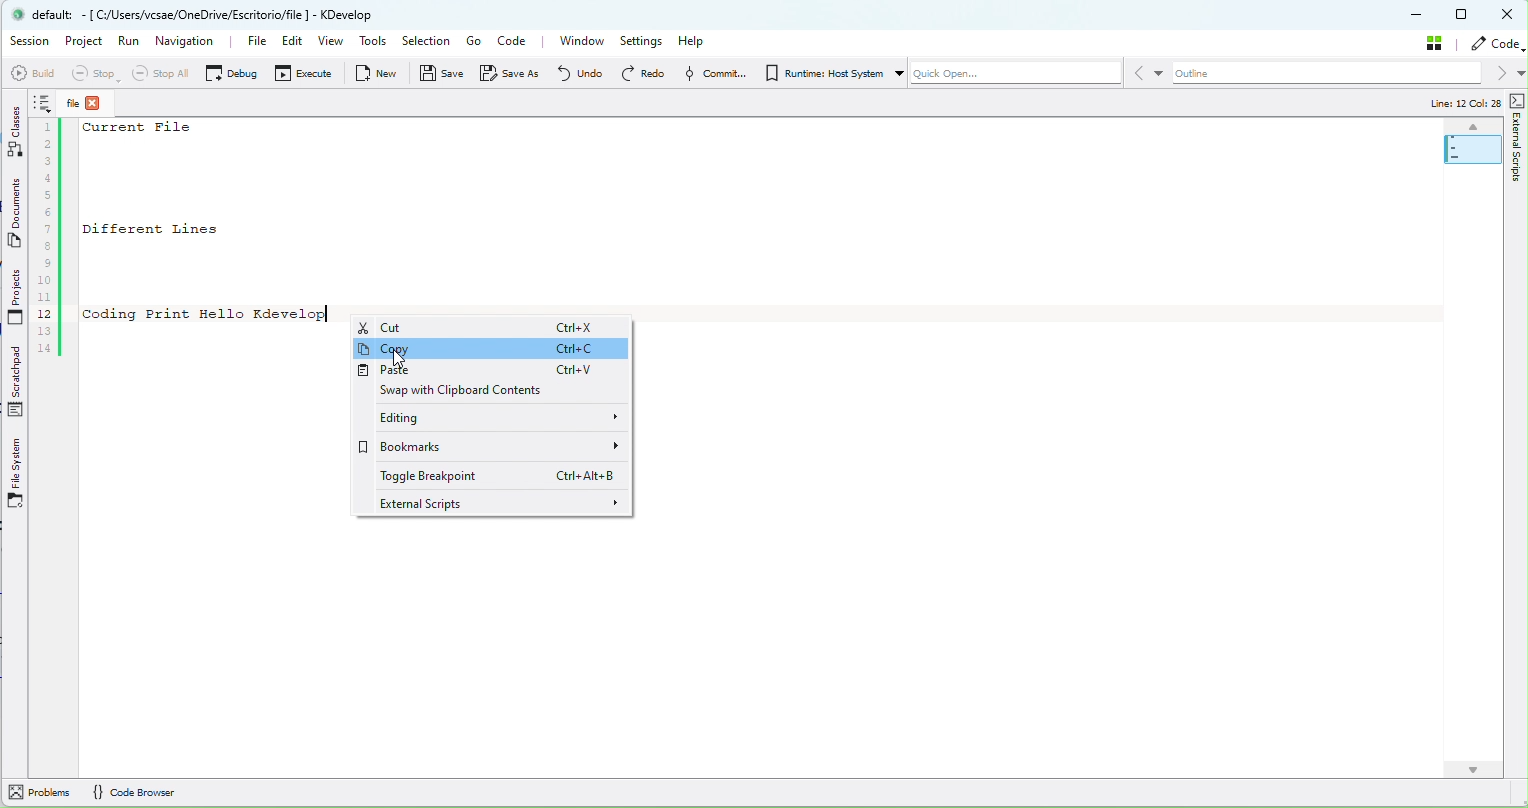  I want to click on stop, so click(93, 74).